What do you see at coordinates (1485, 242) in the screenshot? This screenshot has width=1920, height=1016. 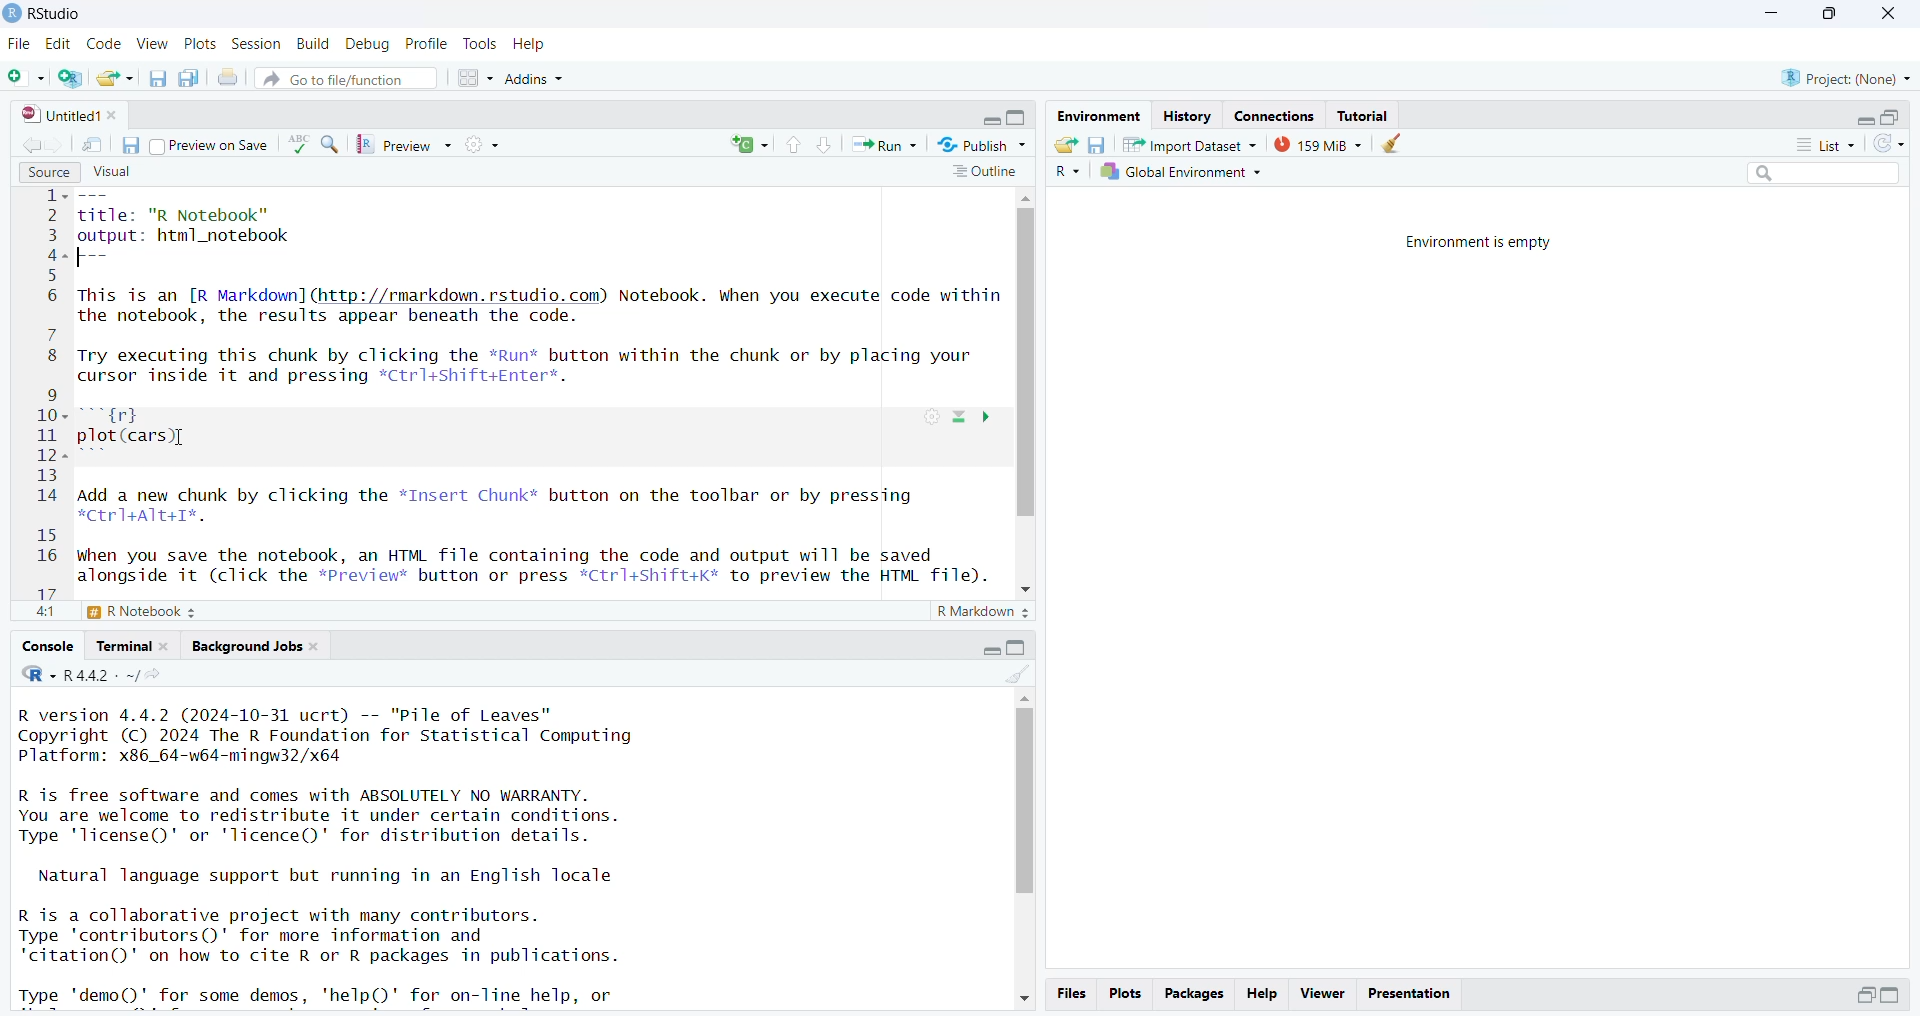 I see `Environment is empty` at bounding box center [1485, 242].